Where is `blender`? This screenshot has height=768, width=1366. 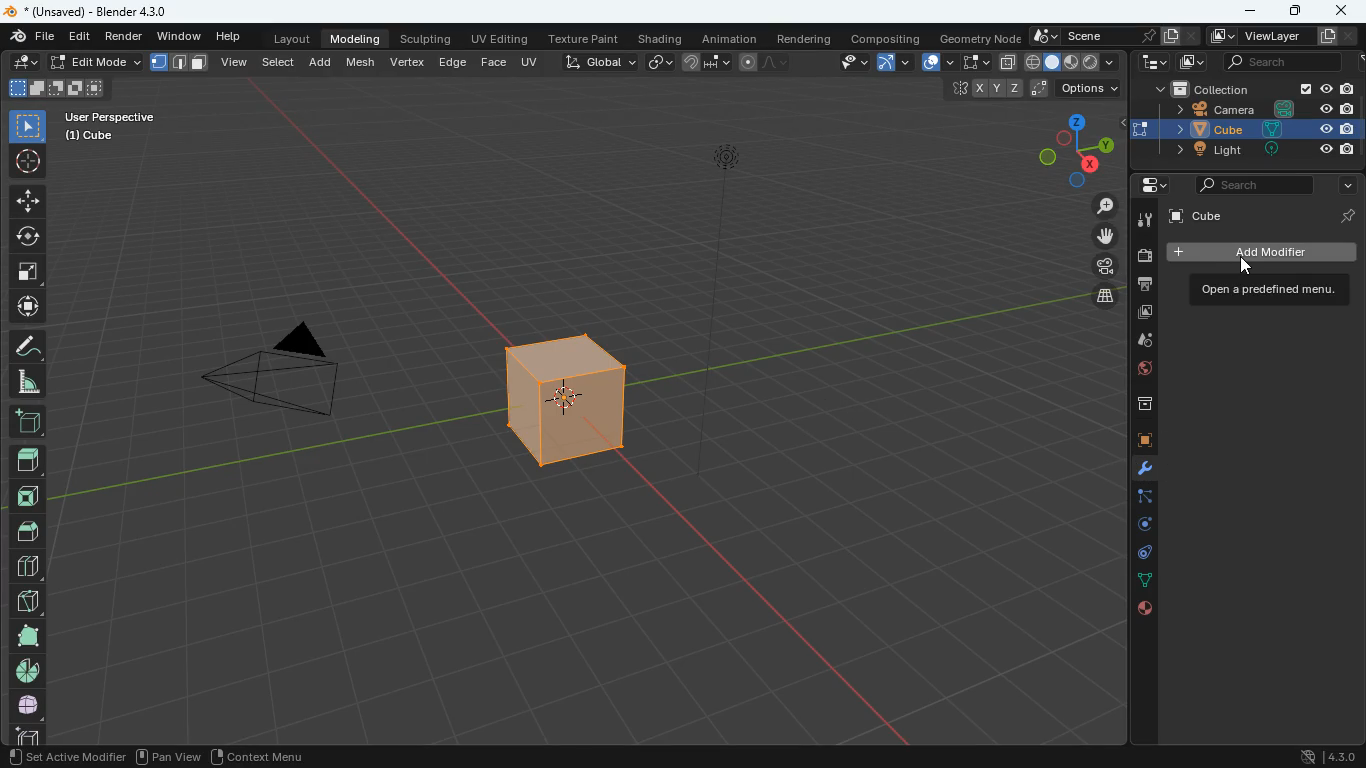 blender is located at coordinates (96, 11).